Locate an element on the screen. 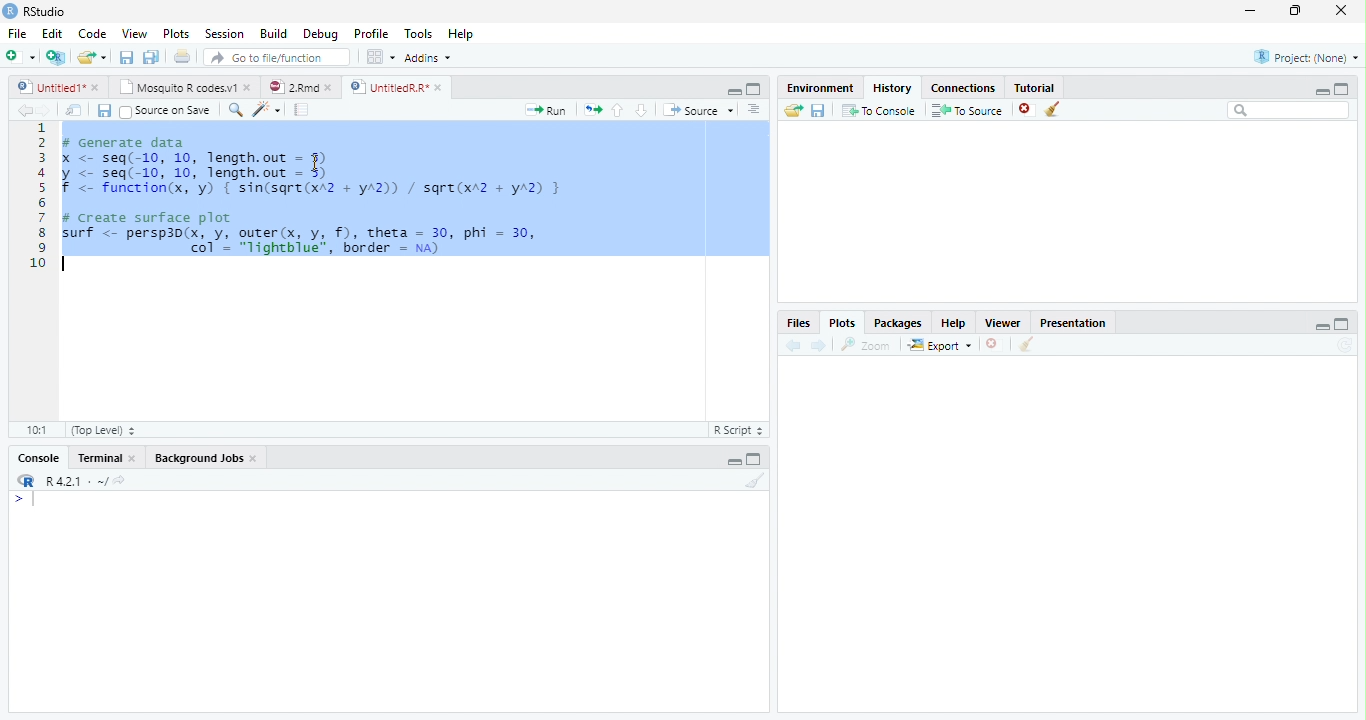  Next plot is located at coordinates (819, 345).